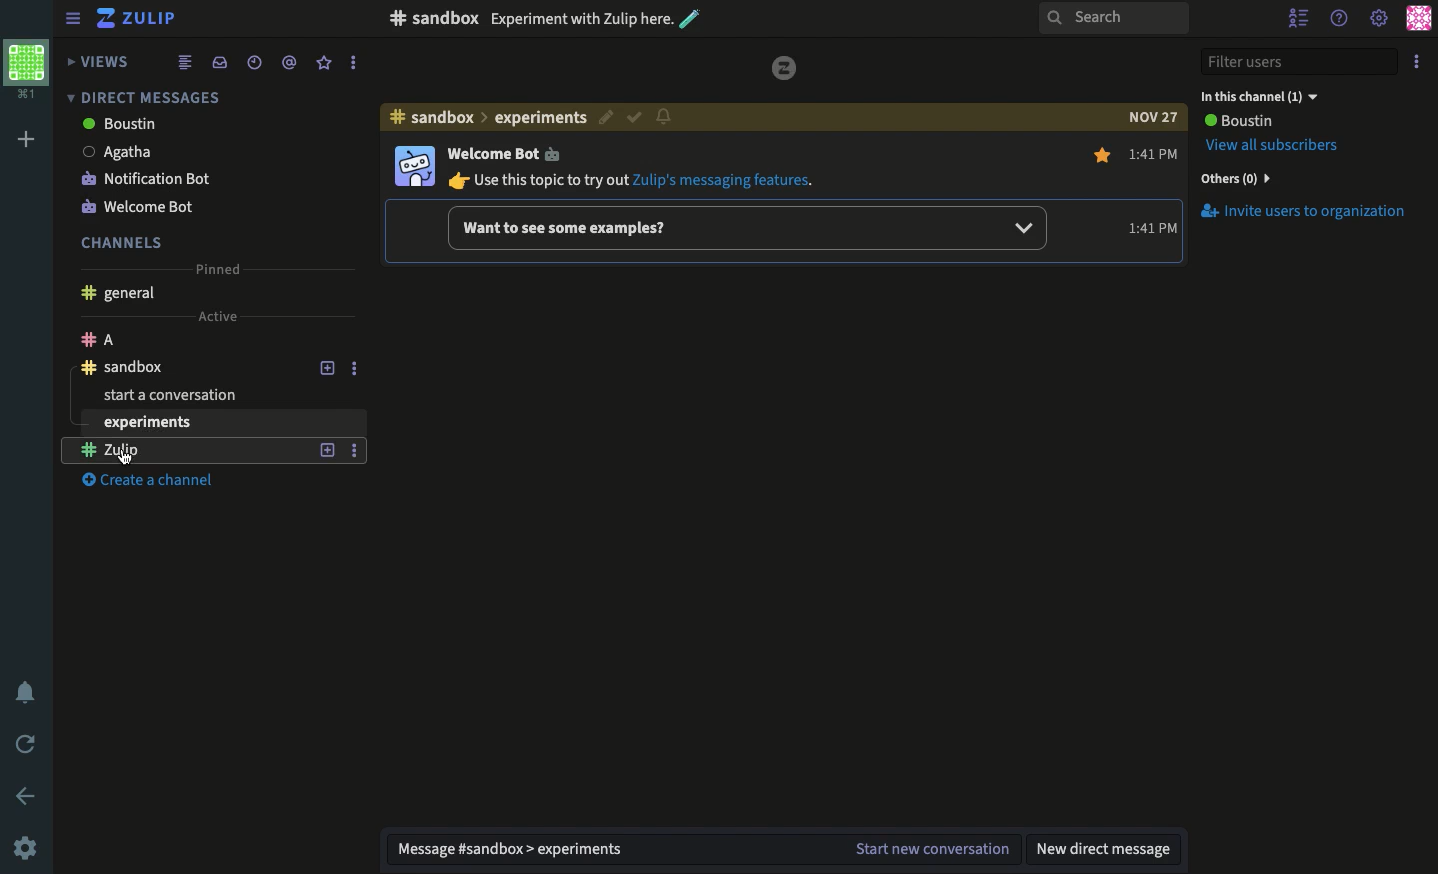  What do you see at coordinates (216, 314) in the screenshot?
I see `Active` at bounding box center [216, 314].